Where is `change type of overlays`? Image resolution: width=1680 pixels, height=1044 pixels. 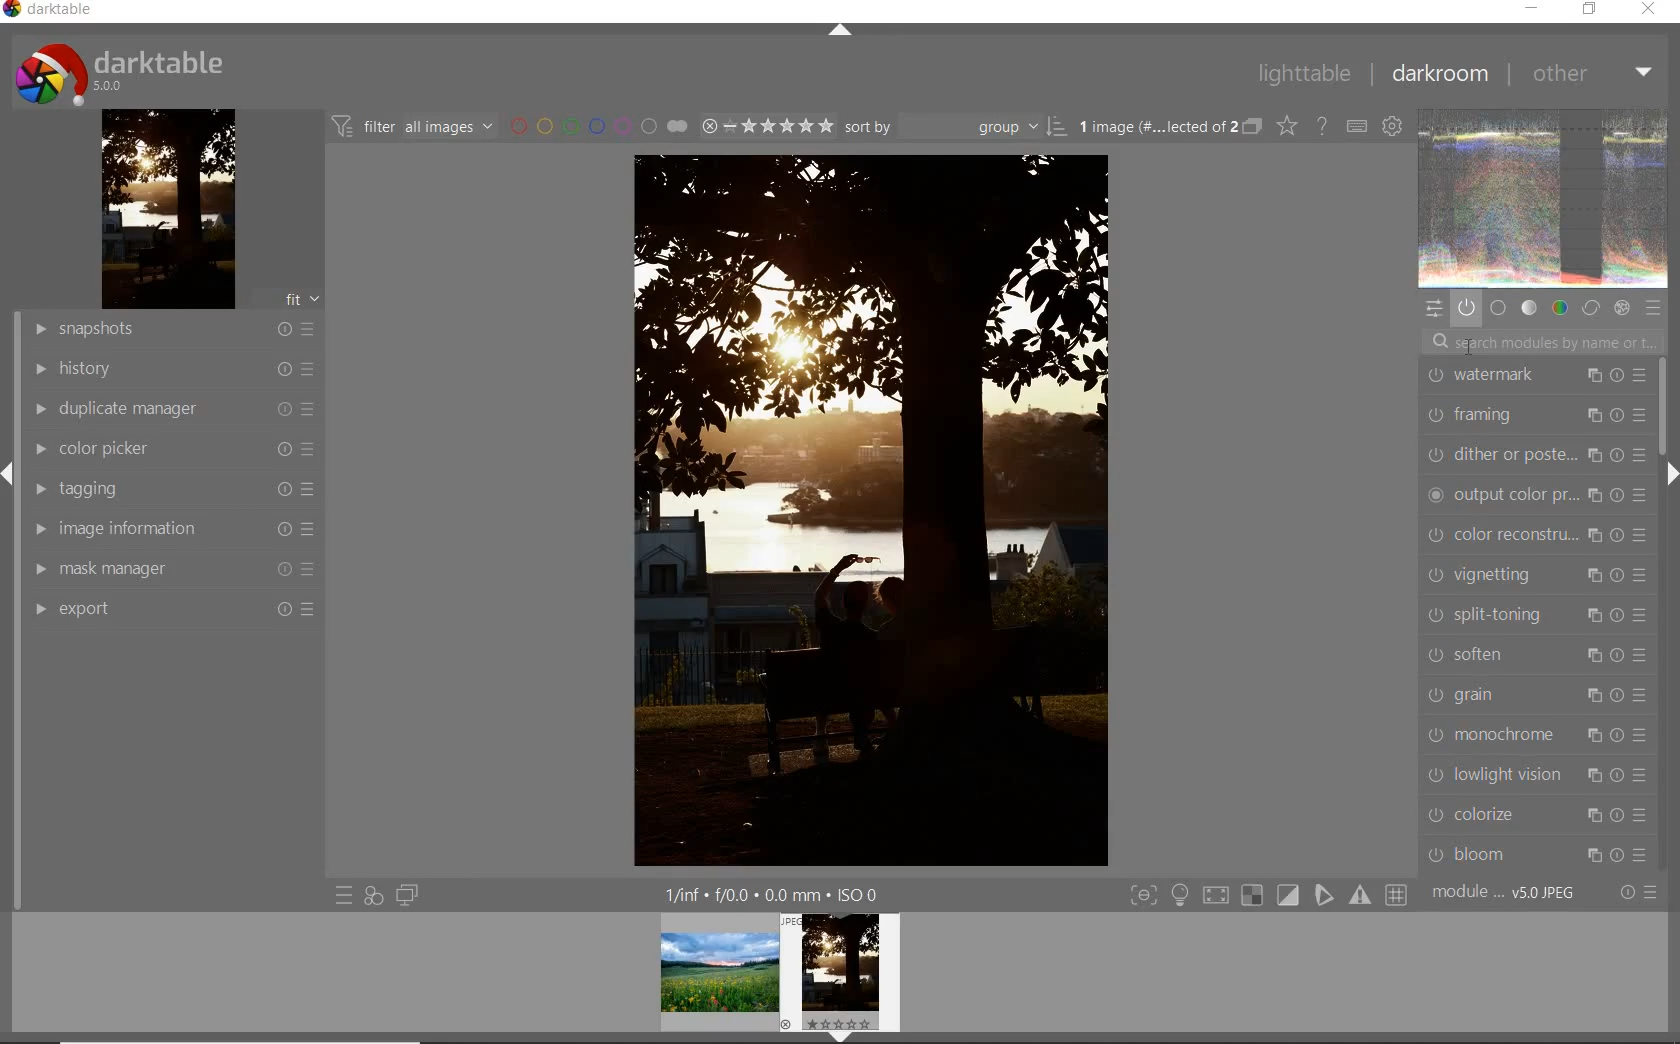 change type of overlays is located at coordinates (1288, 125).